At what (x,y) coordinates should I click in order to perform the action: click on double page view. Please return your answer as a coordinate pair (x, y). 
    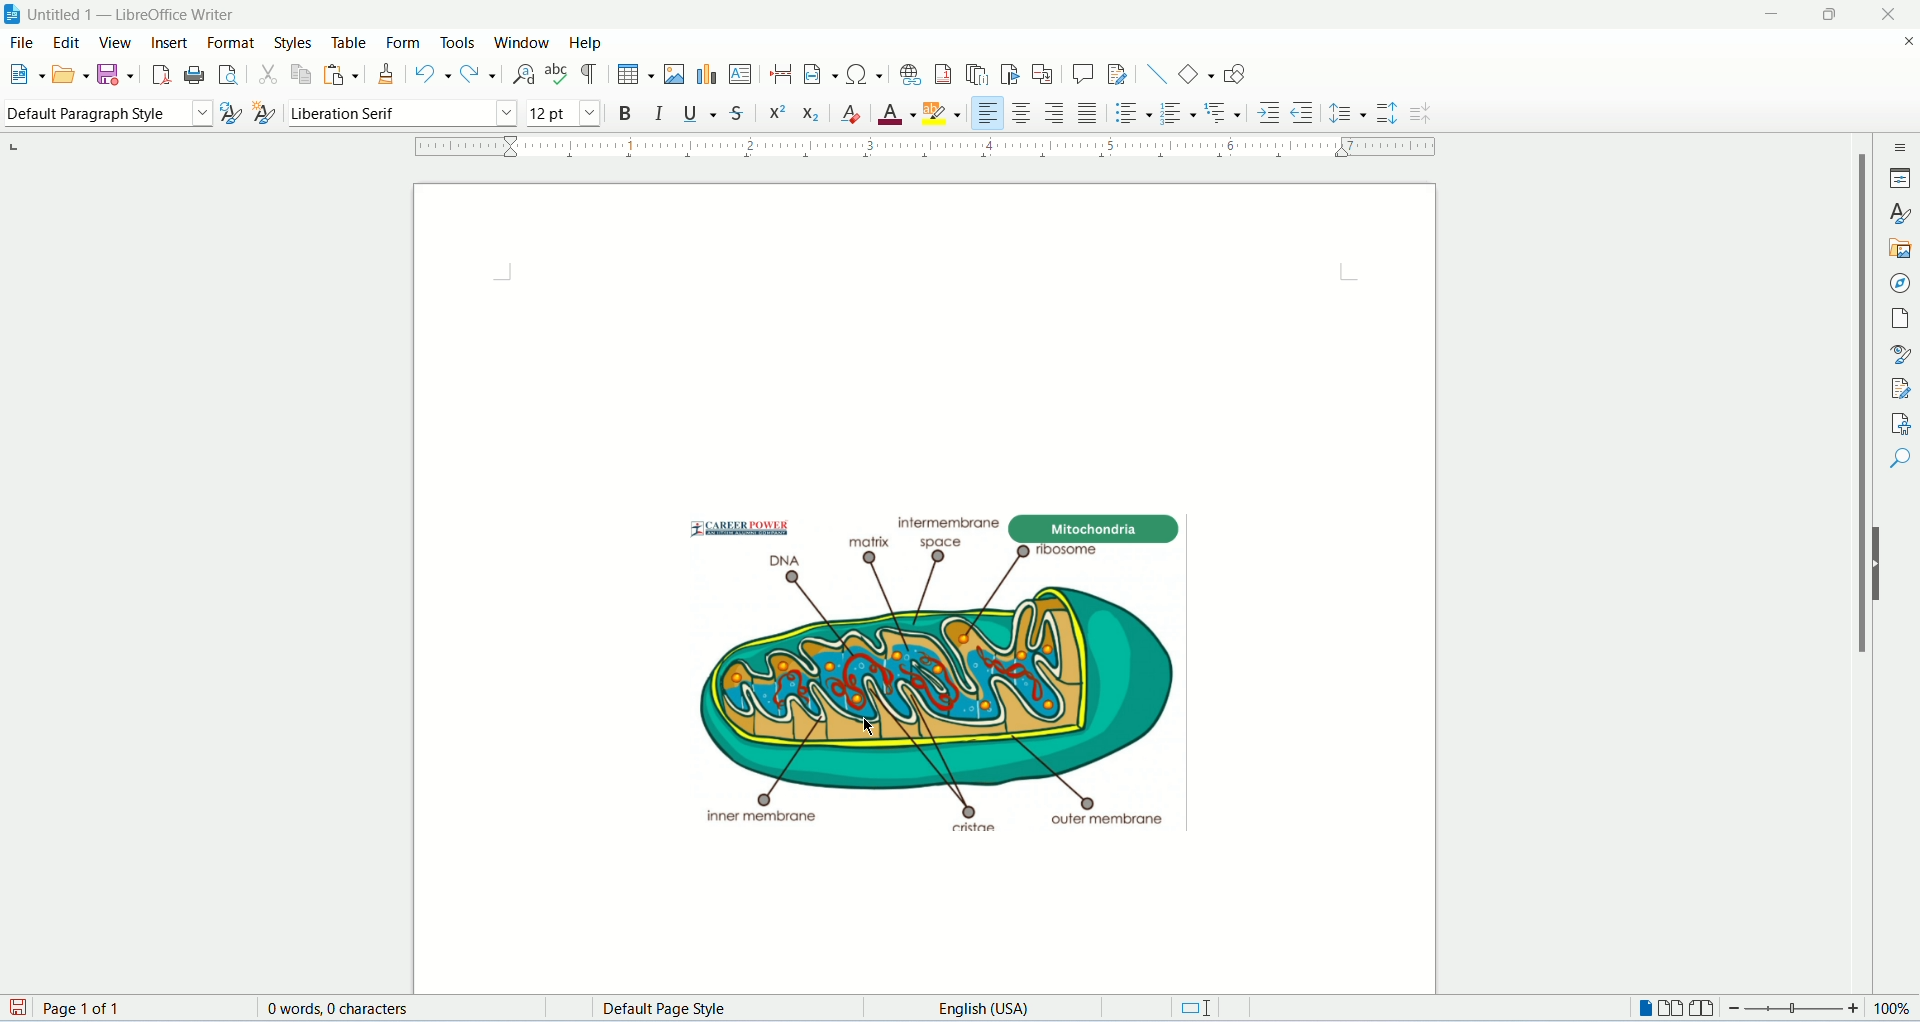
    Looking at the image, I should click on (1672, 1010).